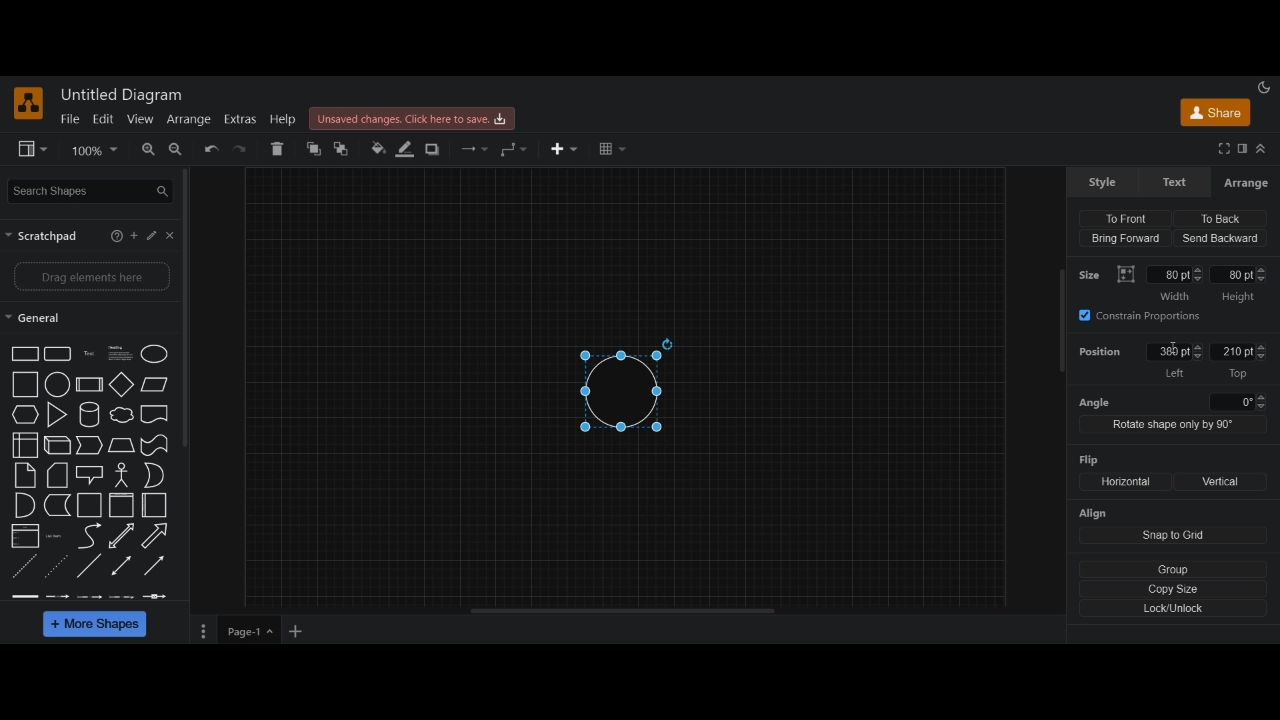 The width and height of the screenshot is (1280, 720). What do you see at coordinates (92, 190) in the screenshot?
I see `search shapes` at bounding box center [92, 190].